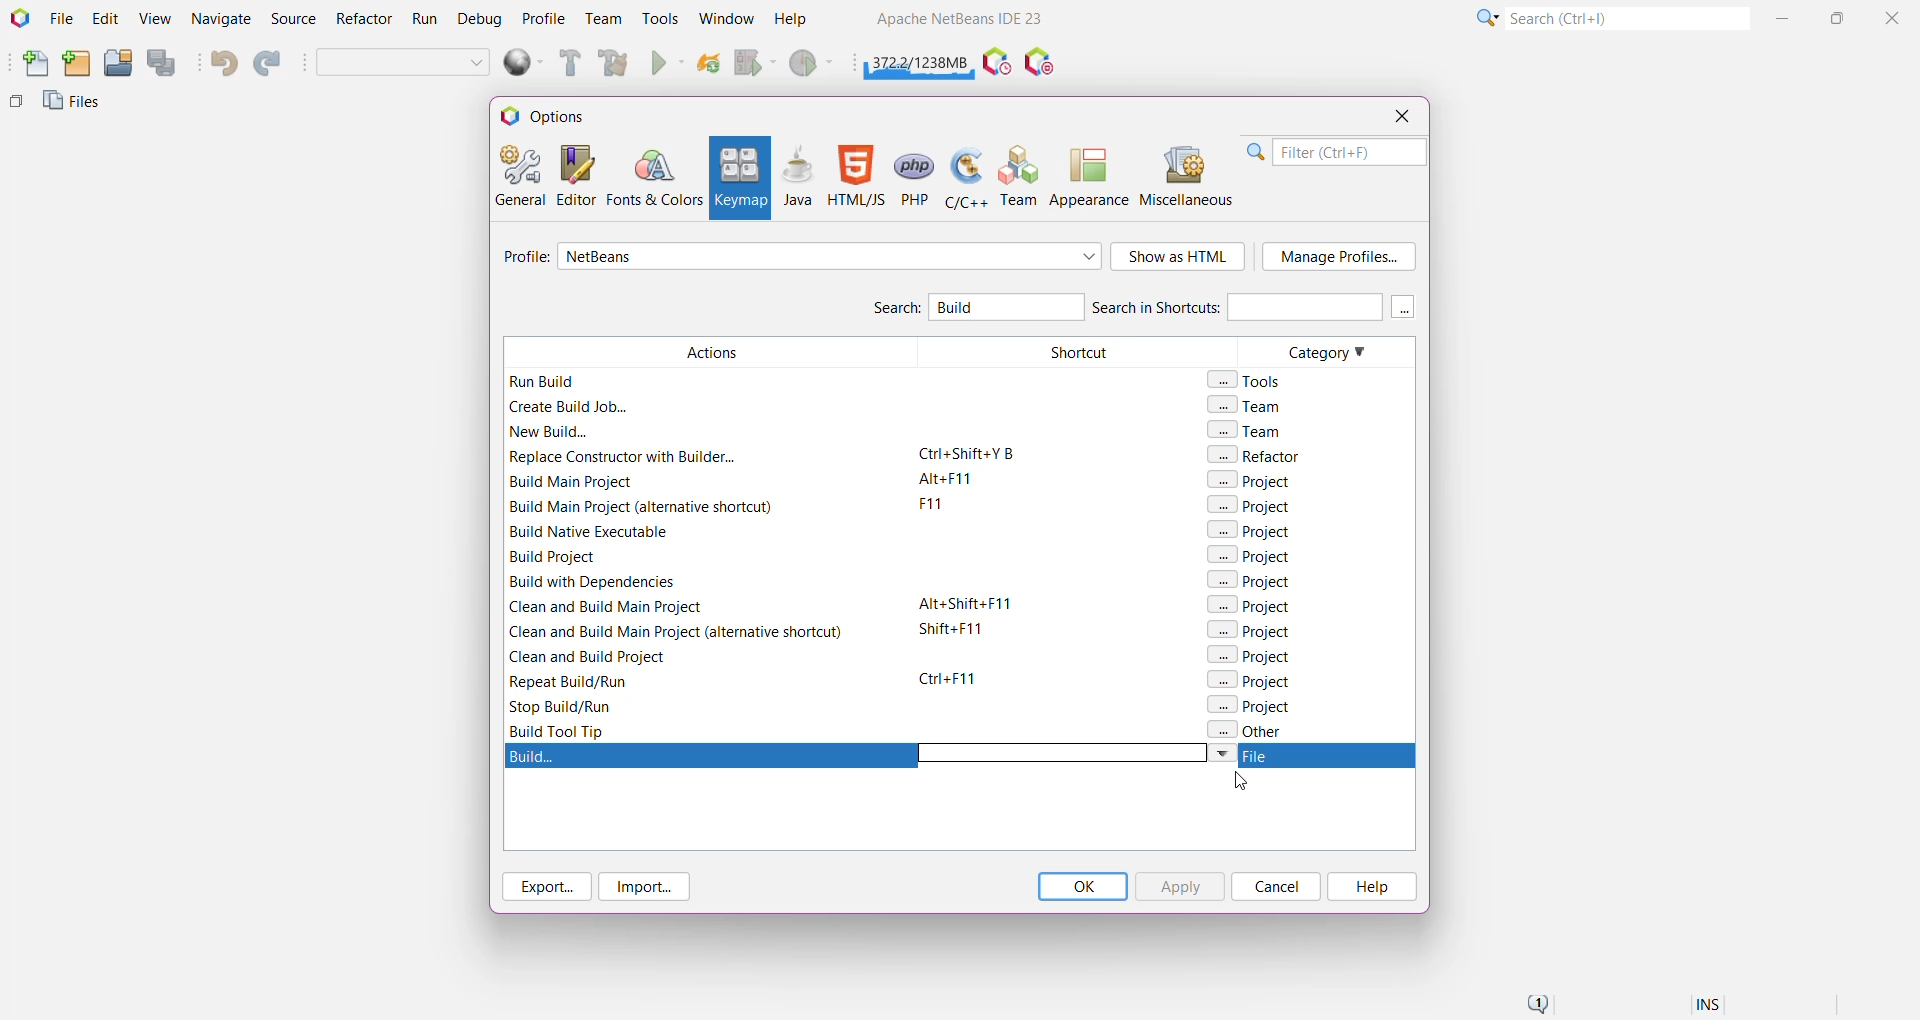 Image resolution: width=1920 pixels, height=1020 pixels. What do you see at coordinates (617, 65) in the screenshot?
I see `Clean and Build Main Project` at bounding box center [617, 65].